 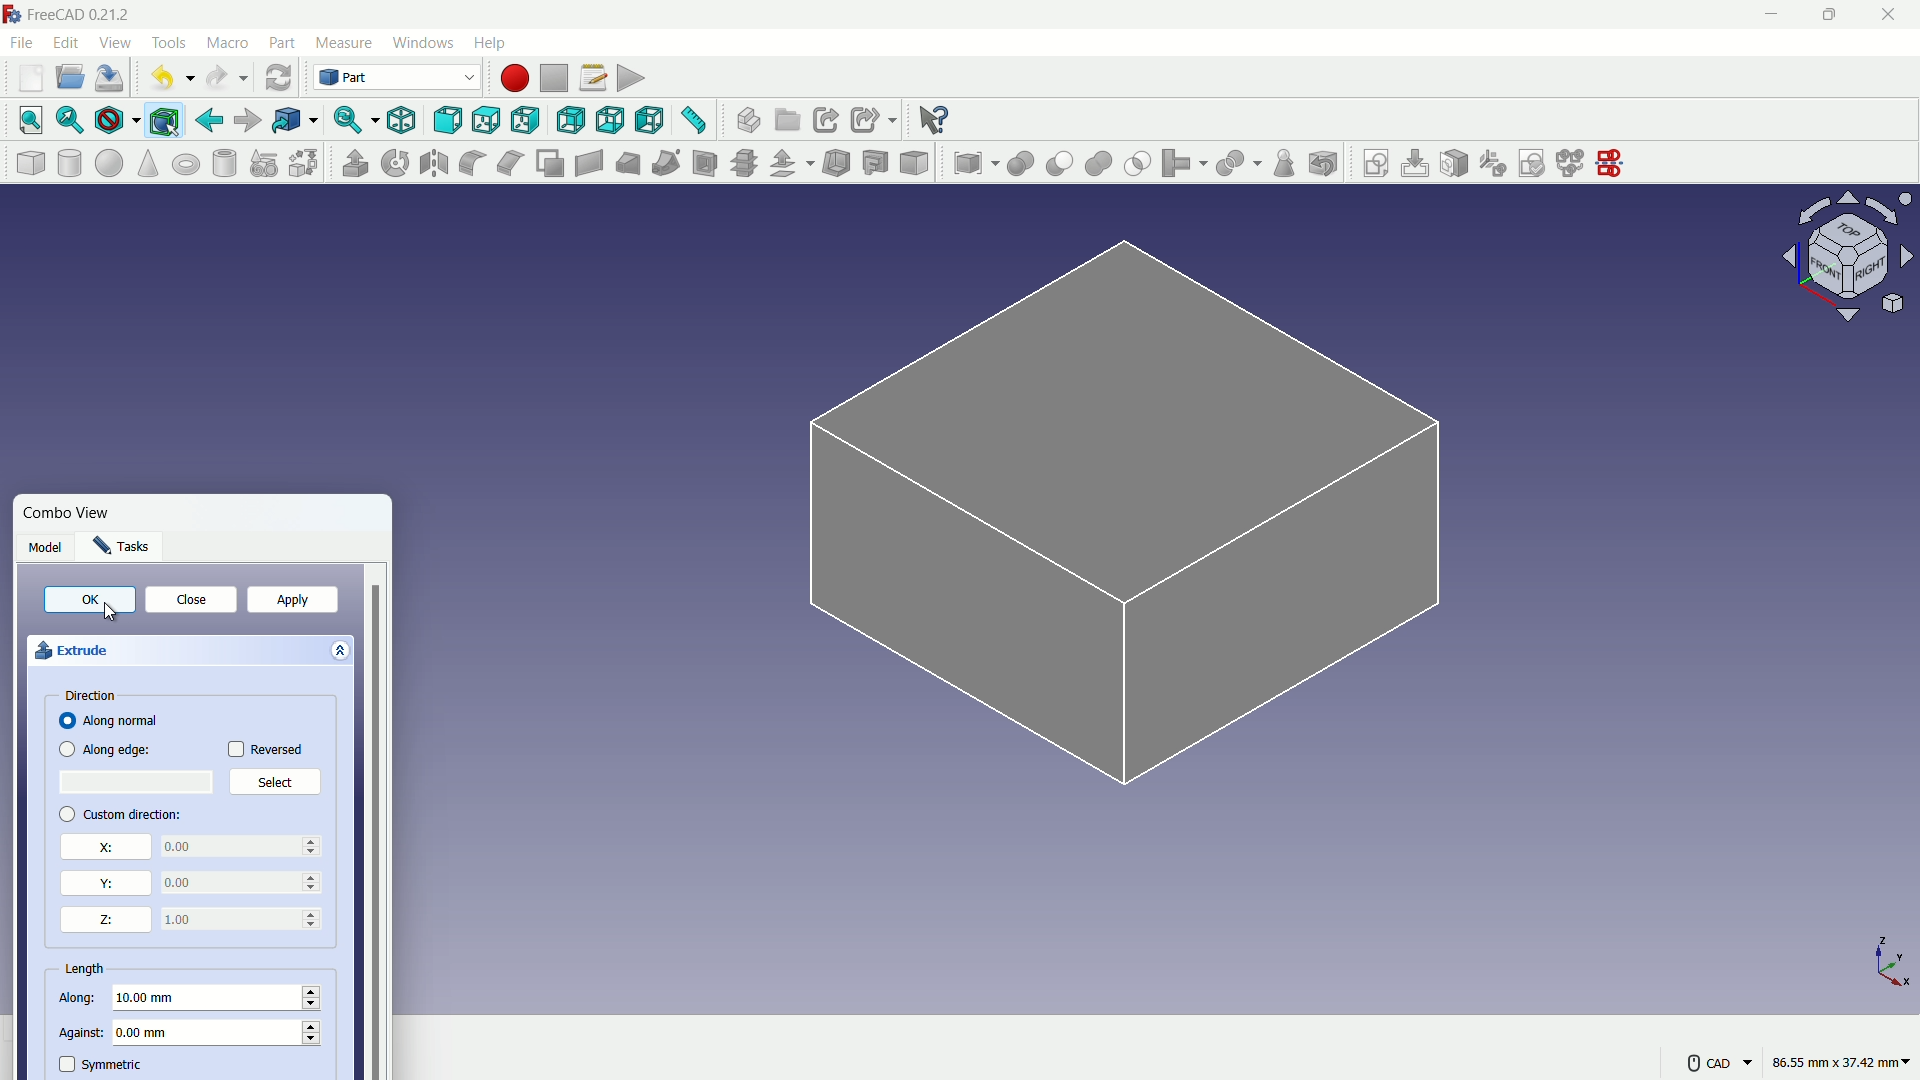 What do you see at coordinates (244, 921) in the screenshot?
I see `0.00` at bounding box center [244, 921].